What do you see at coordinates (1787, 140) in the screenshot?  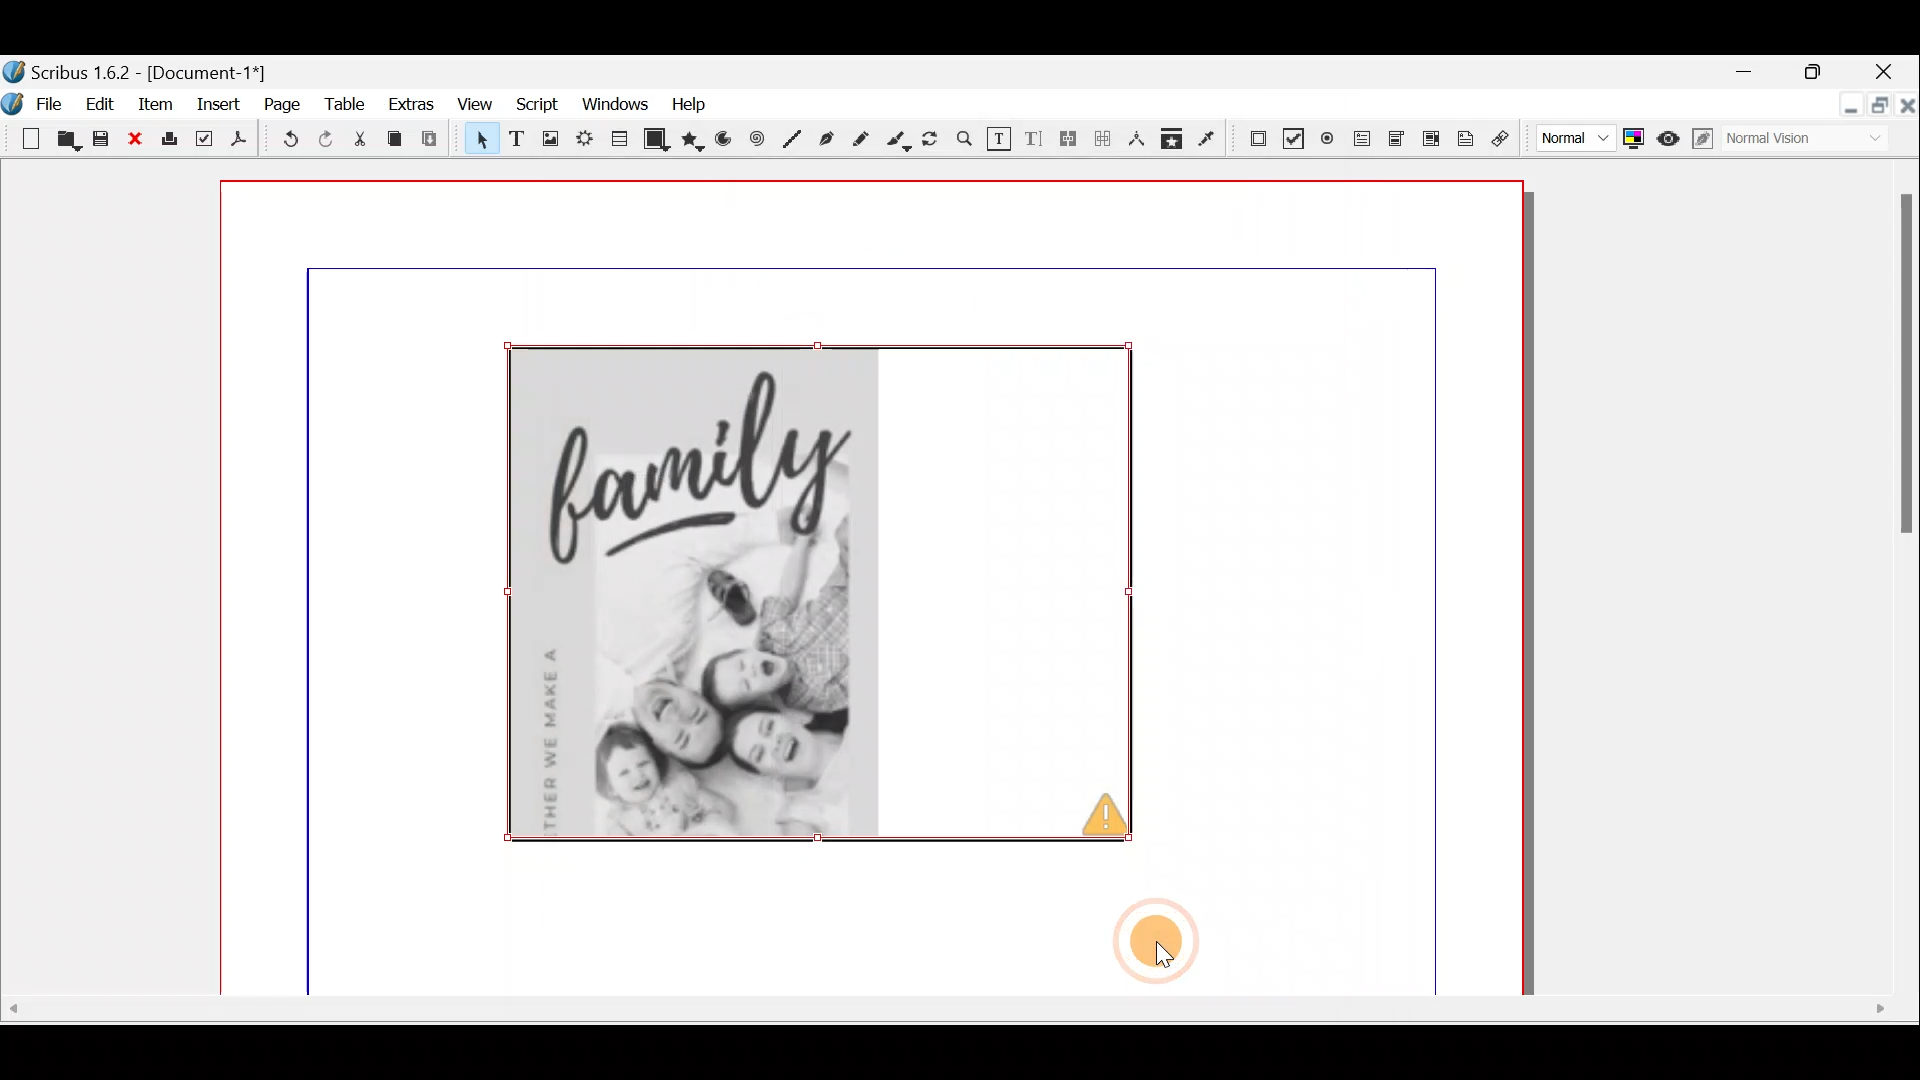 I see `Visual appearance` at bounding box center [1787, 140].